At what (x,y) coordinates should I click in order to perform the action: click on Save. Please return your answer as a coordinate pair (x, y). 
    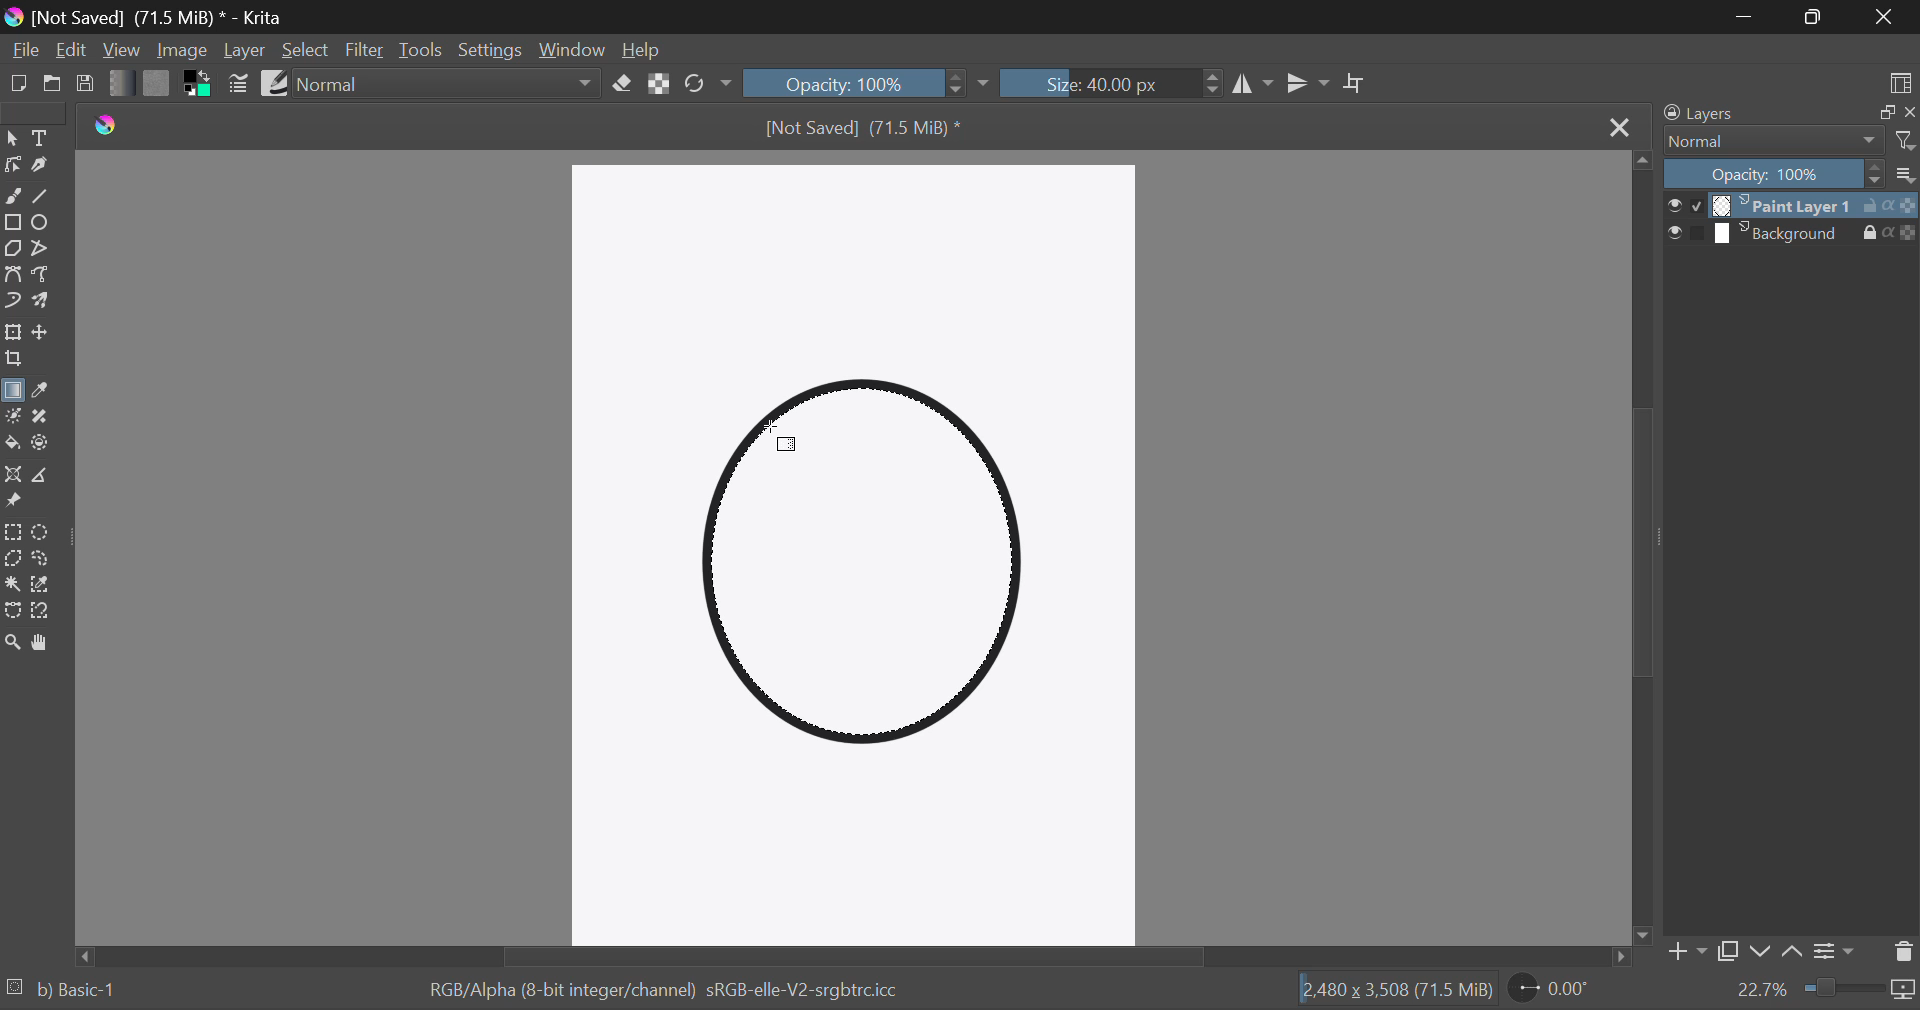
    Looking at the image, I should click on (86, 84).